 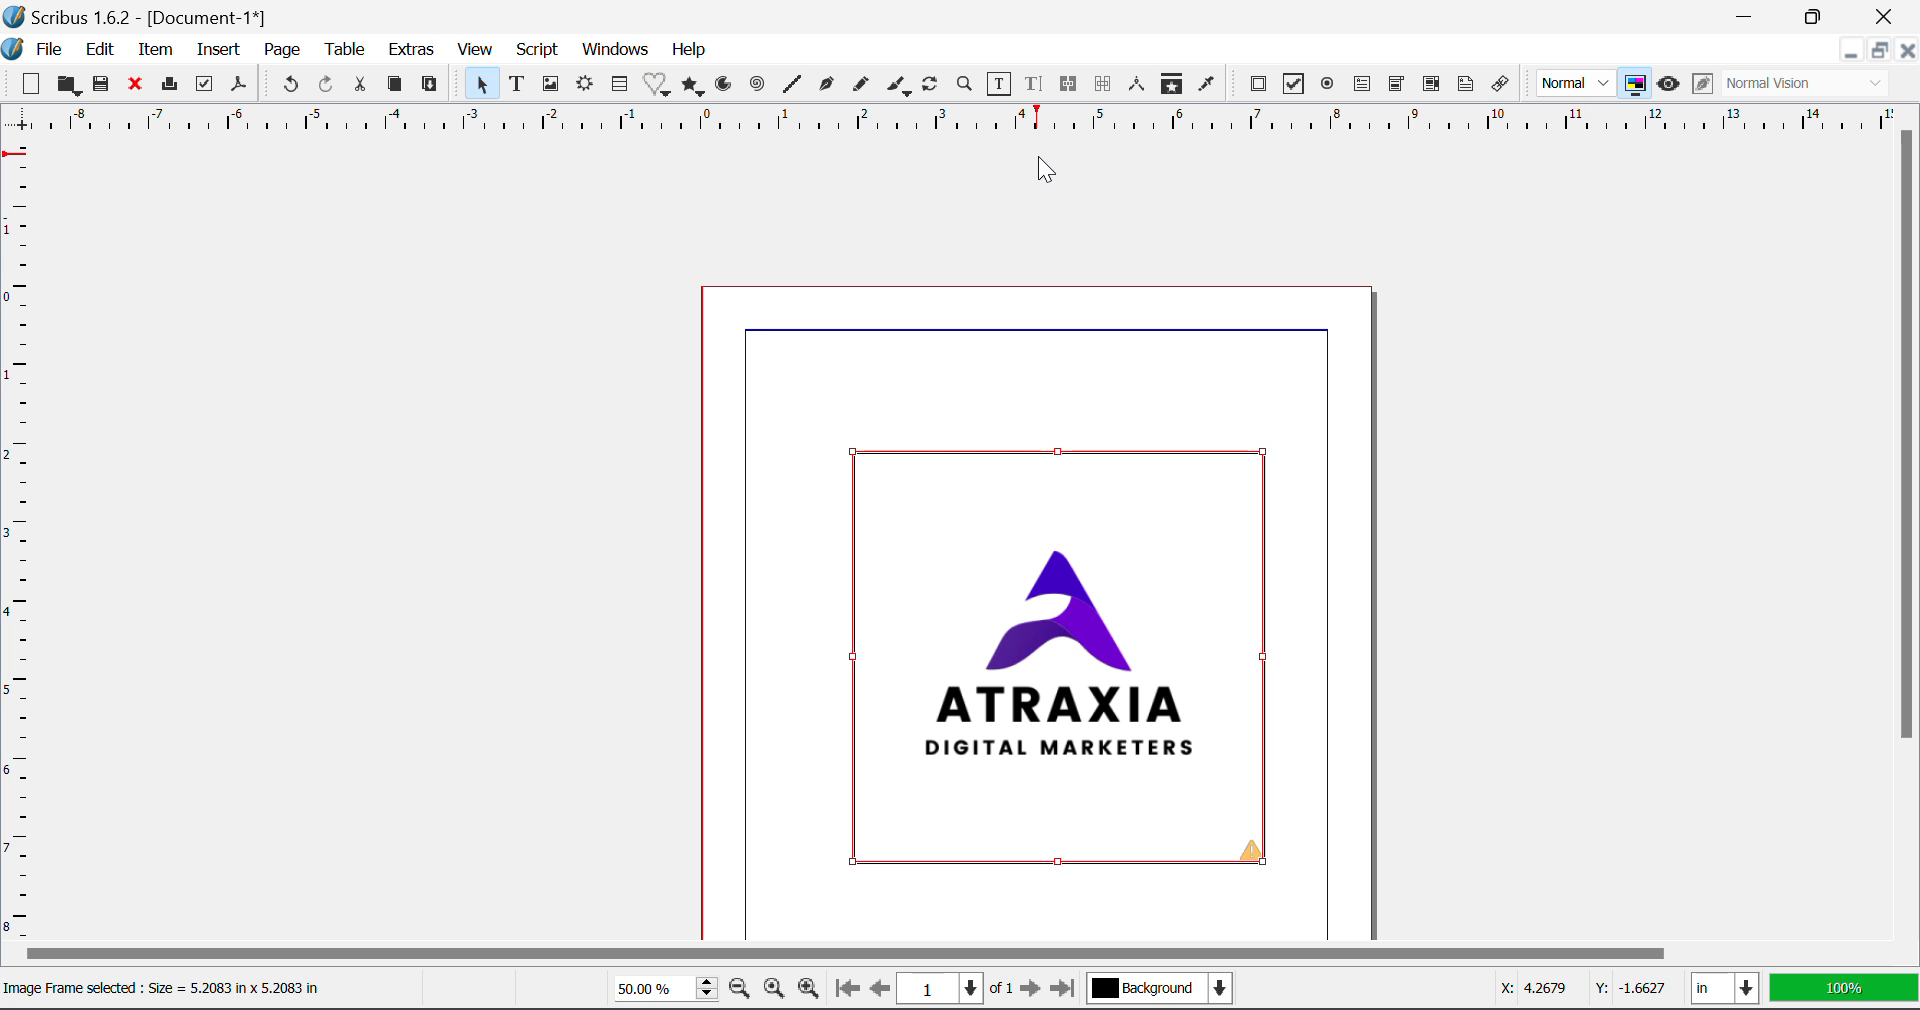 I want to click on Pdf Push Button, so click(x=1259, y=87).